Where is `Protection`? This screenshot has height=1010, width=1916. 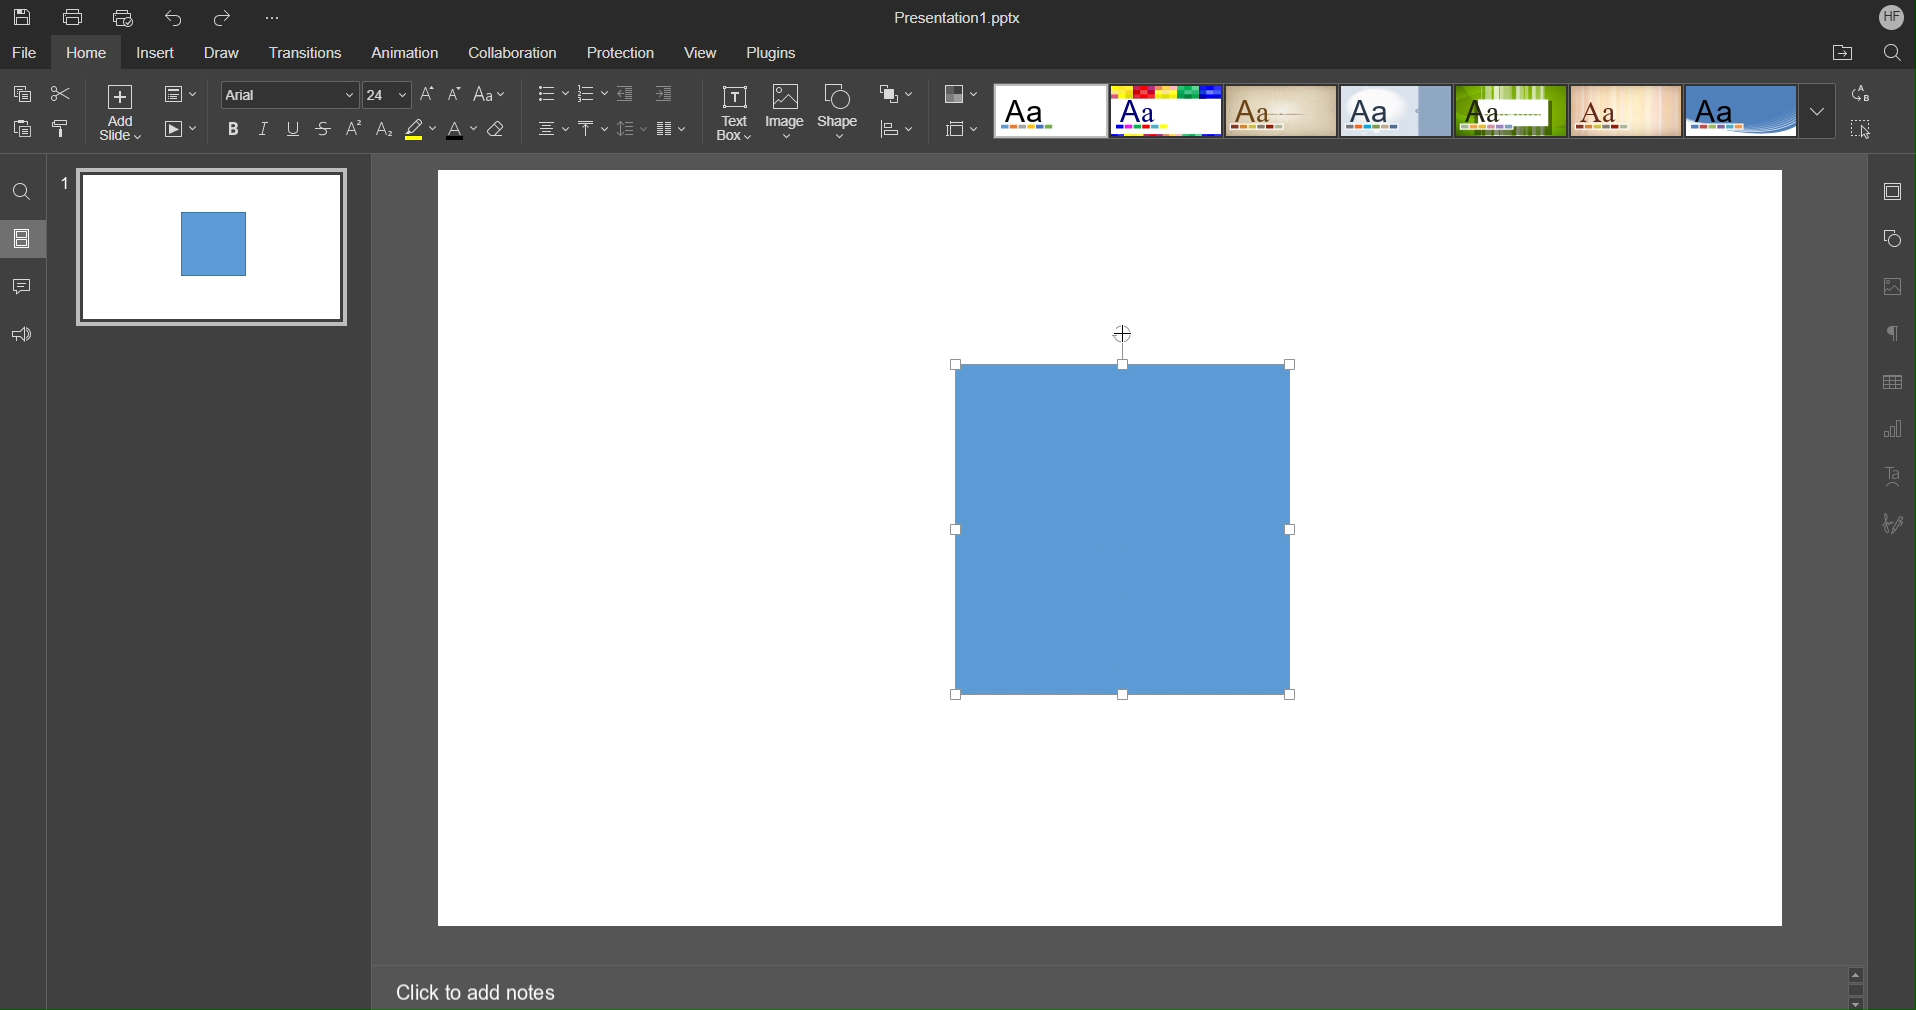 Protection is located at coordinates (623, 50).